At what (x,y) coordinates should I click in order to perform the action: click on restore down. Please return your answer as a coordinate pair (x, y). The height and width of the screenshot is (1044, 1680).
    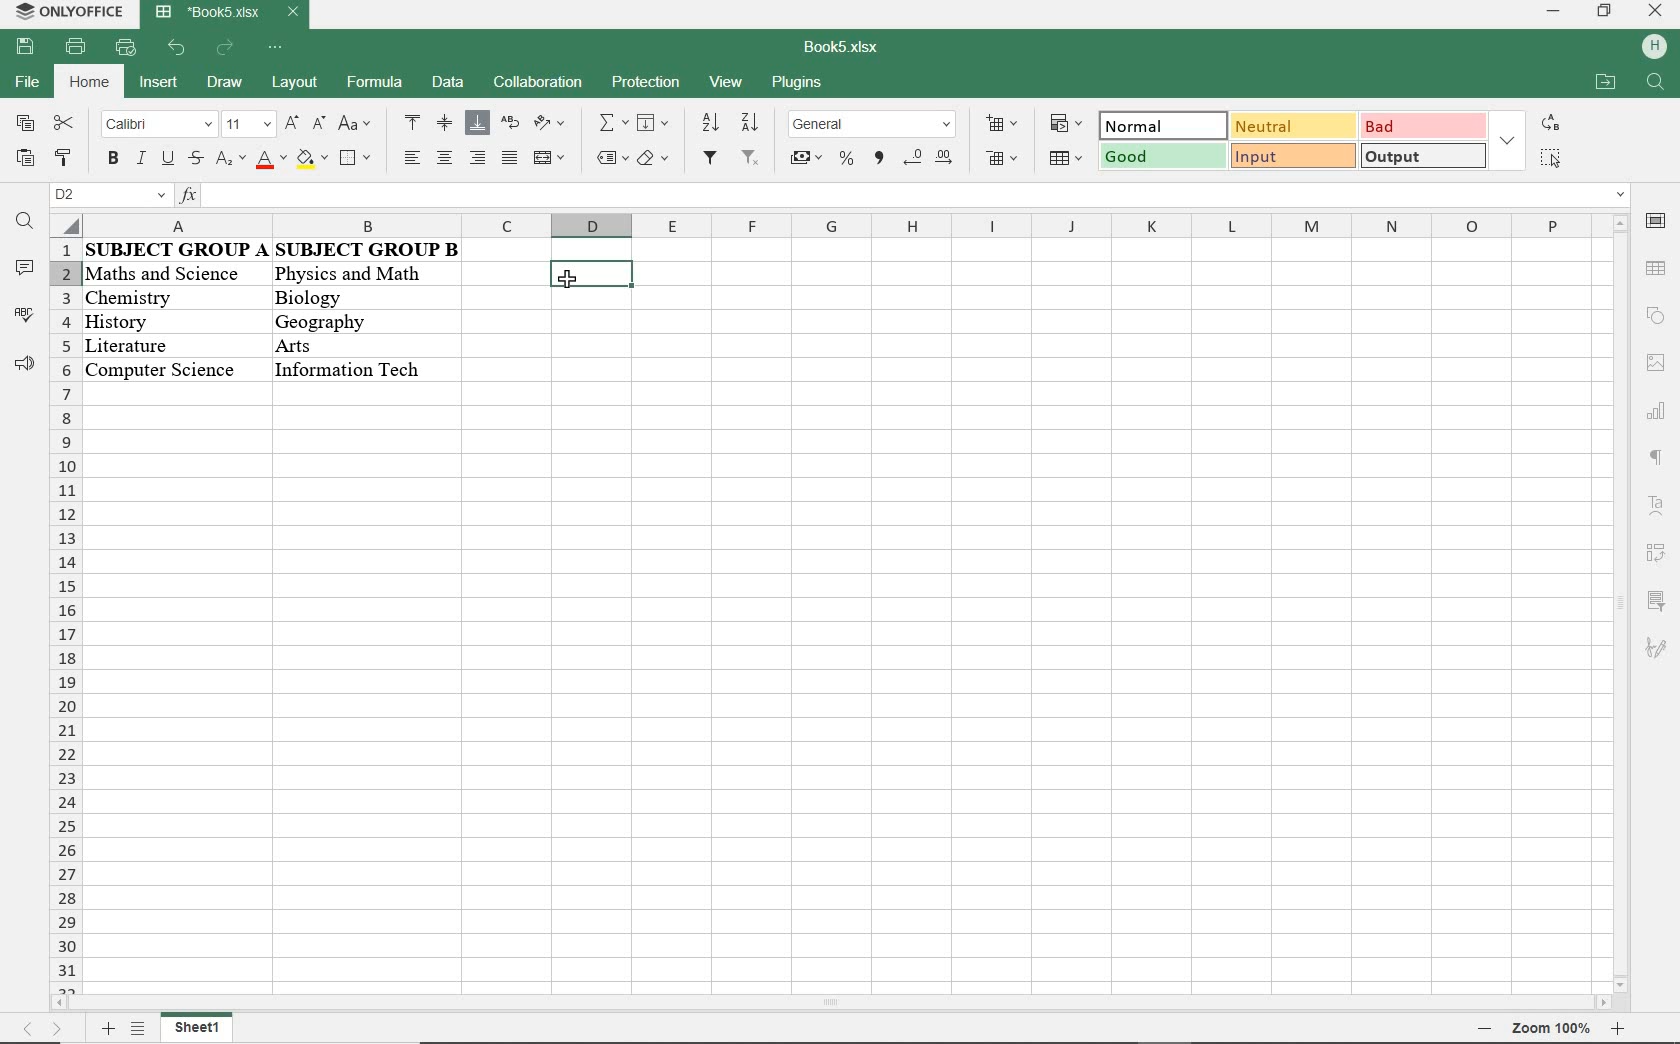
    Looking at the image, I should click on (1603, 13).